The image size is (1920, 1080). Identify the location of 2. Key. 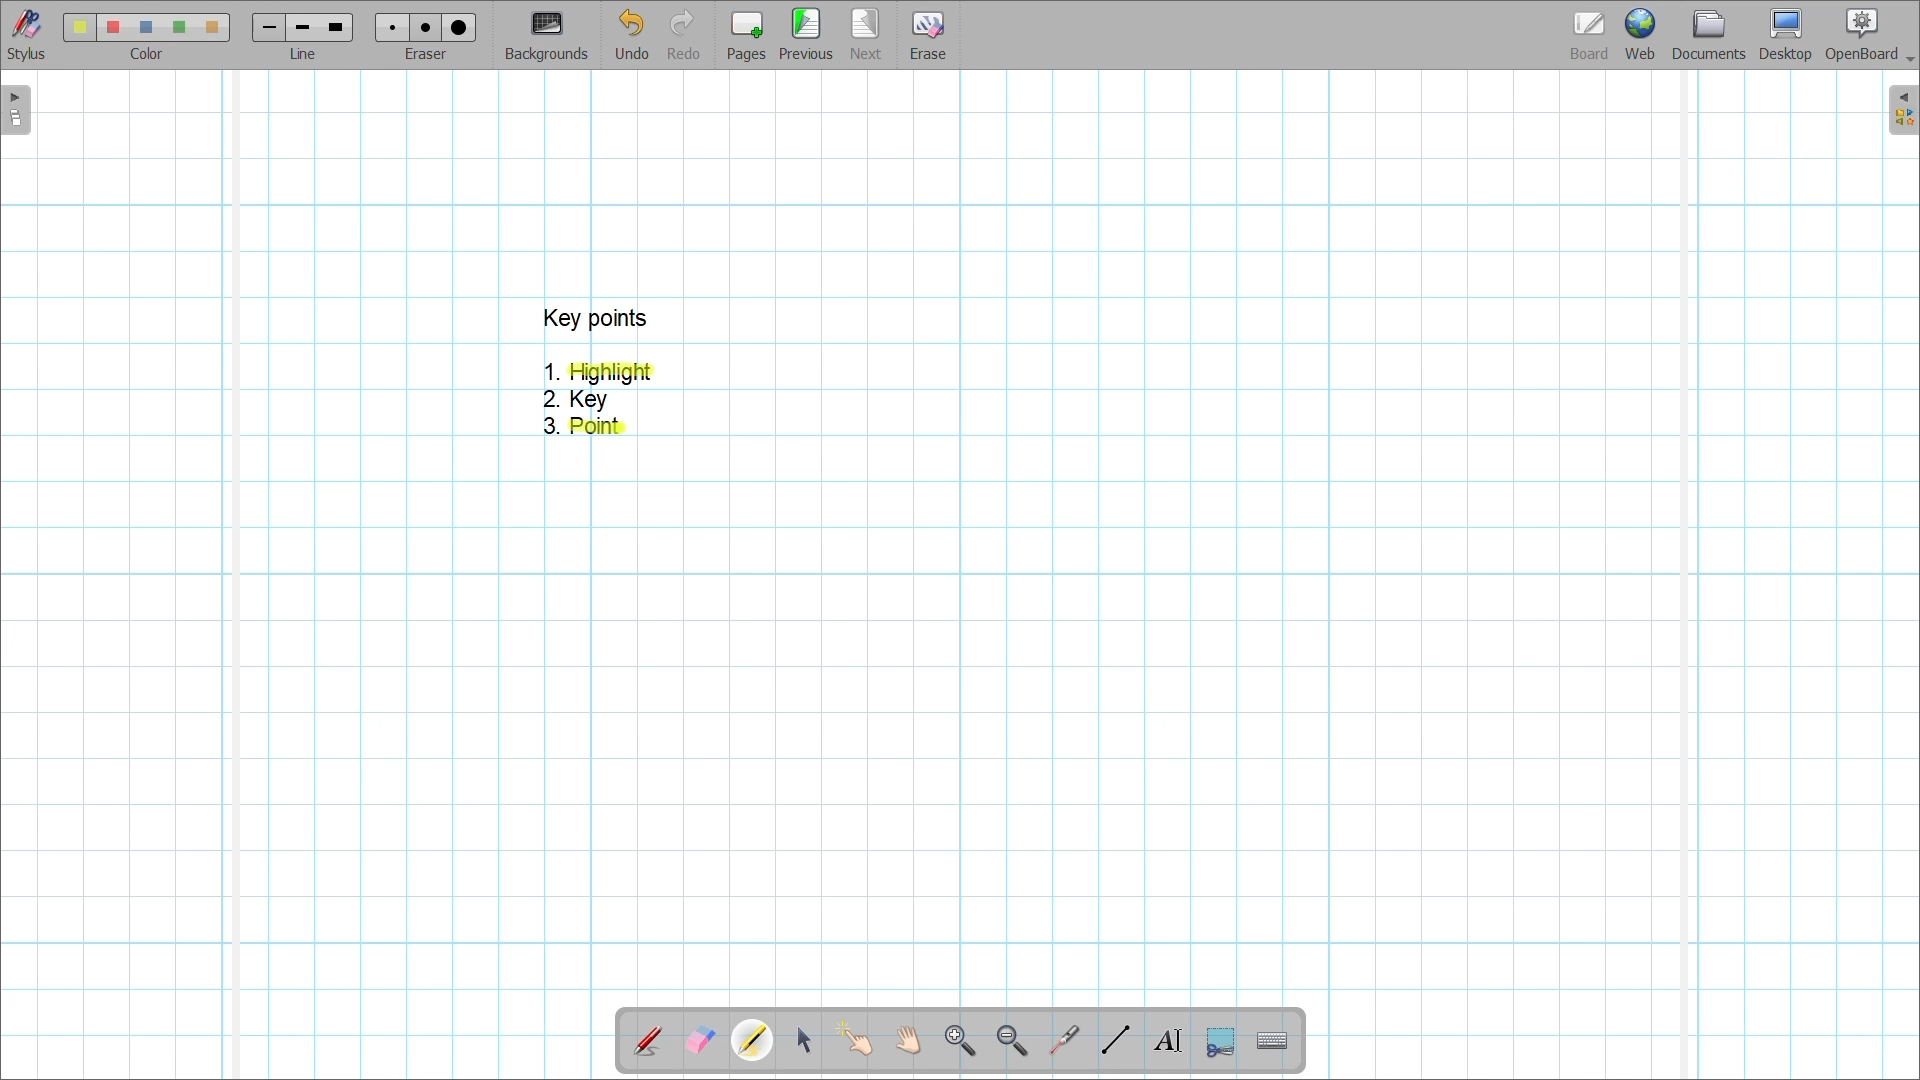
(578, 400).